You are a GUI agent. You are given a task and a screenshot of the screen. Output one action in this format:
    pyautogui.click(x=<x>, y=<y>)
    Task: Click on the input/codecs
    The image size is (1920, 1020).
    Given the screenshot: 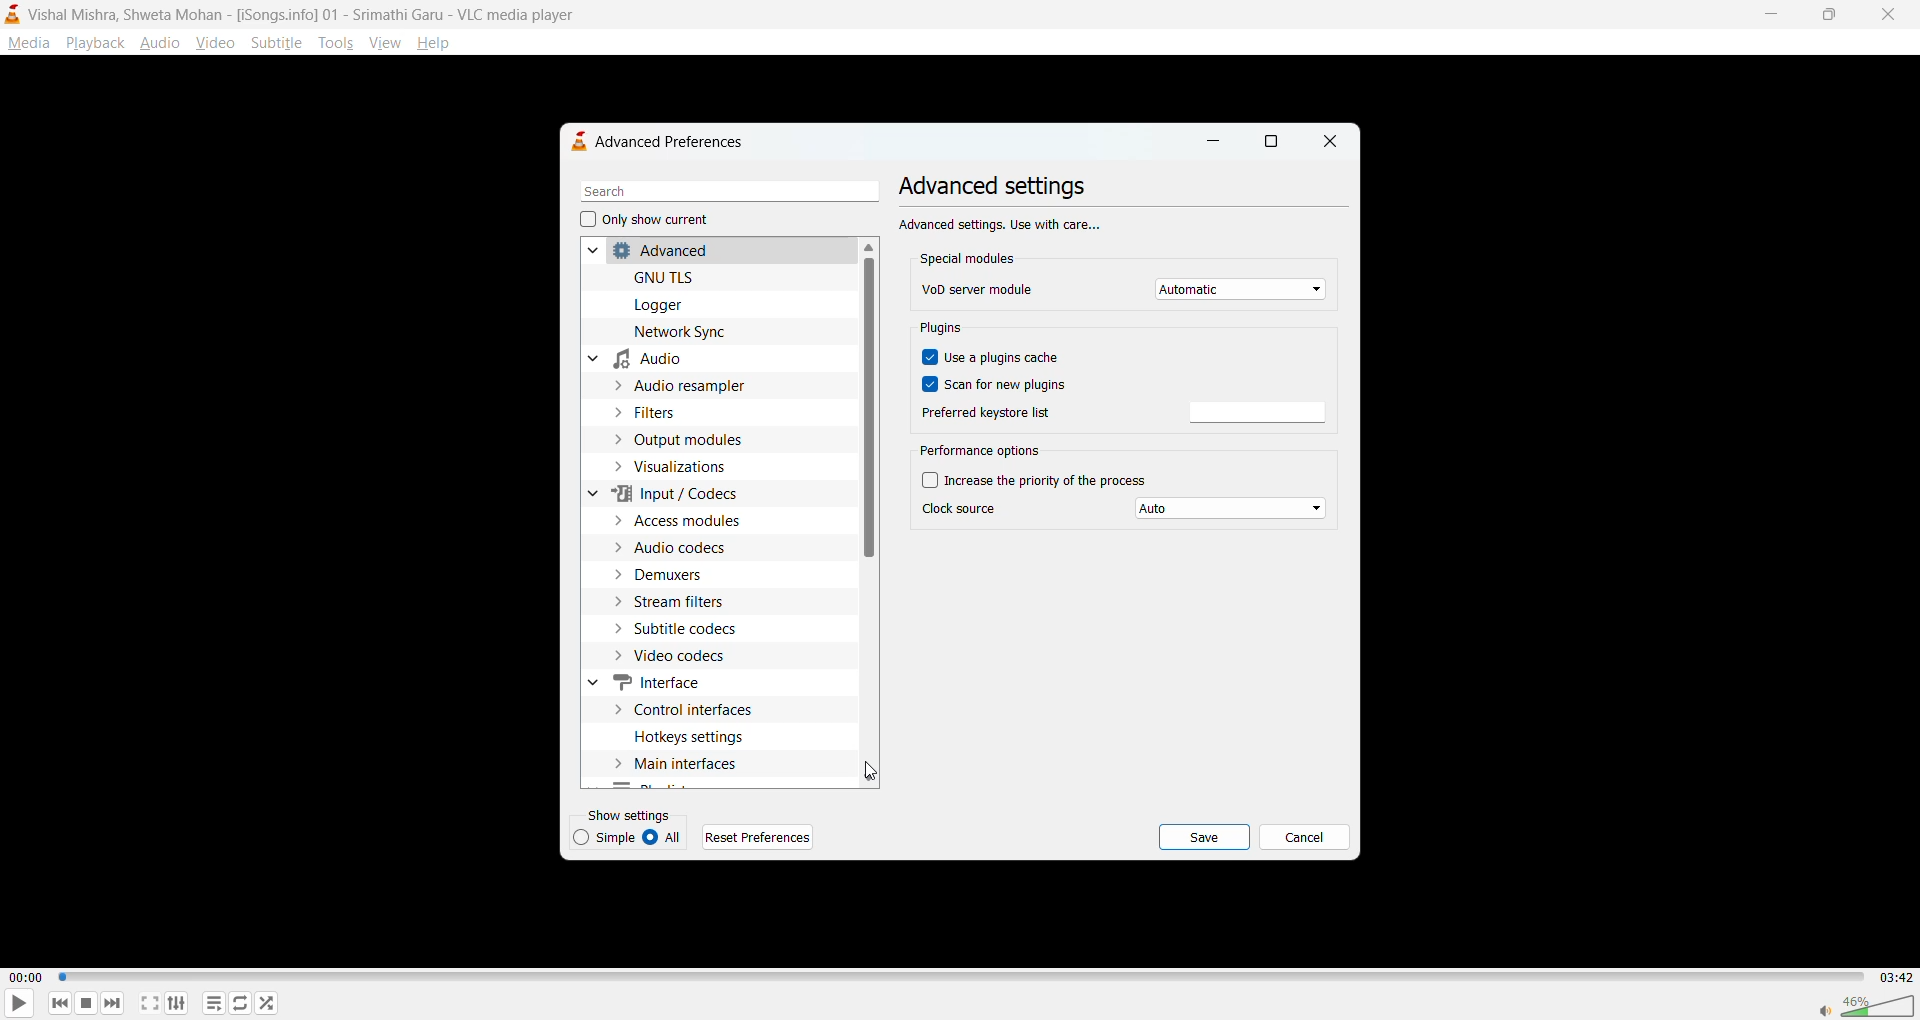 What is the action you would take?
    pyautogui.click(x=672, y=493)
    